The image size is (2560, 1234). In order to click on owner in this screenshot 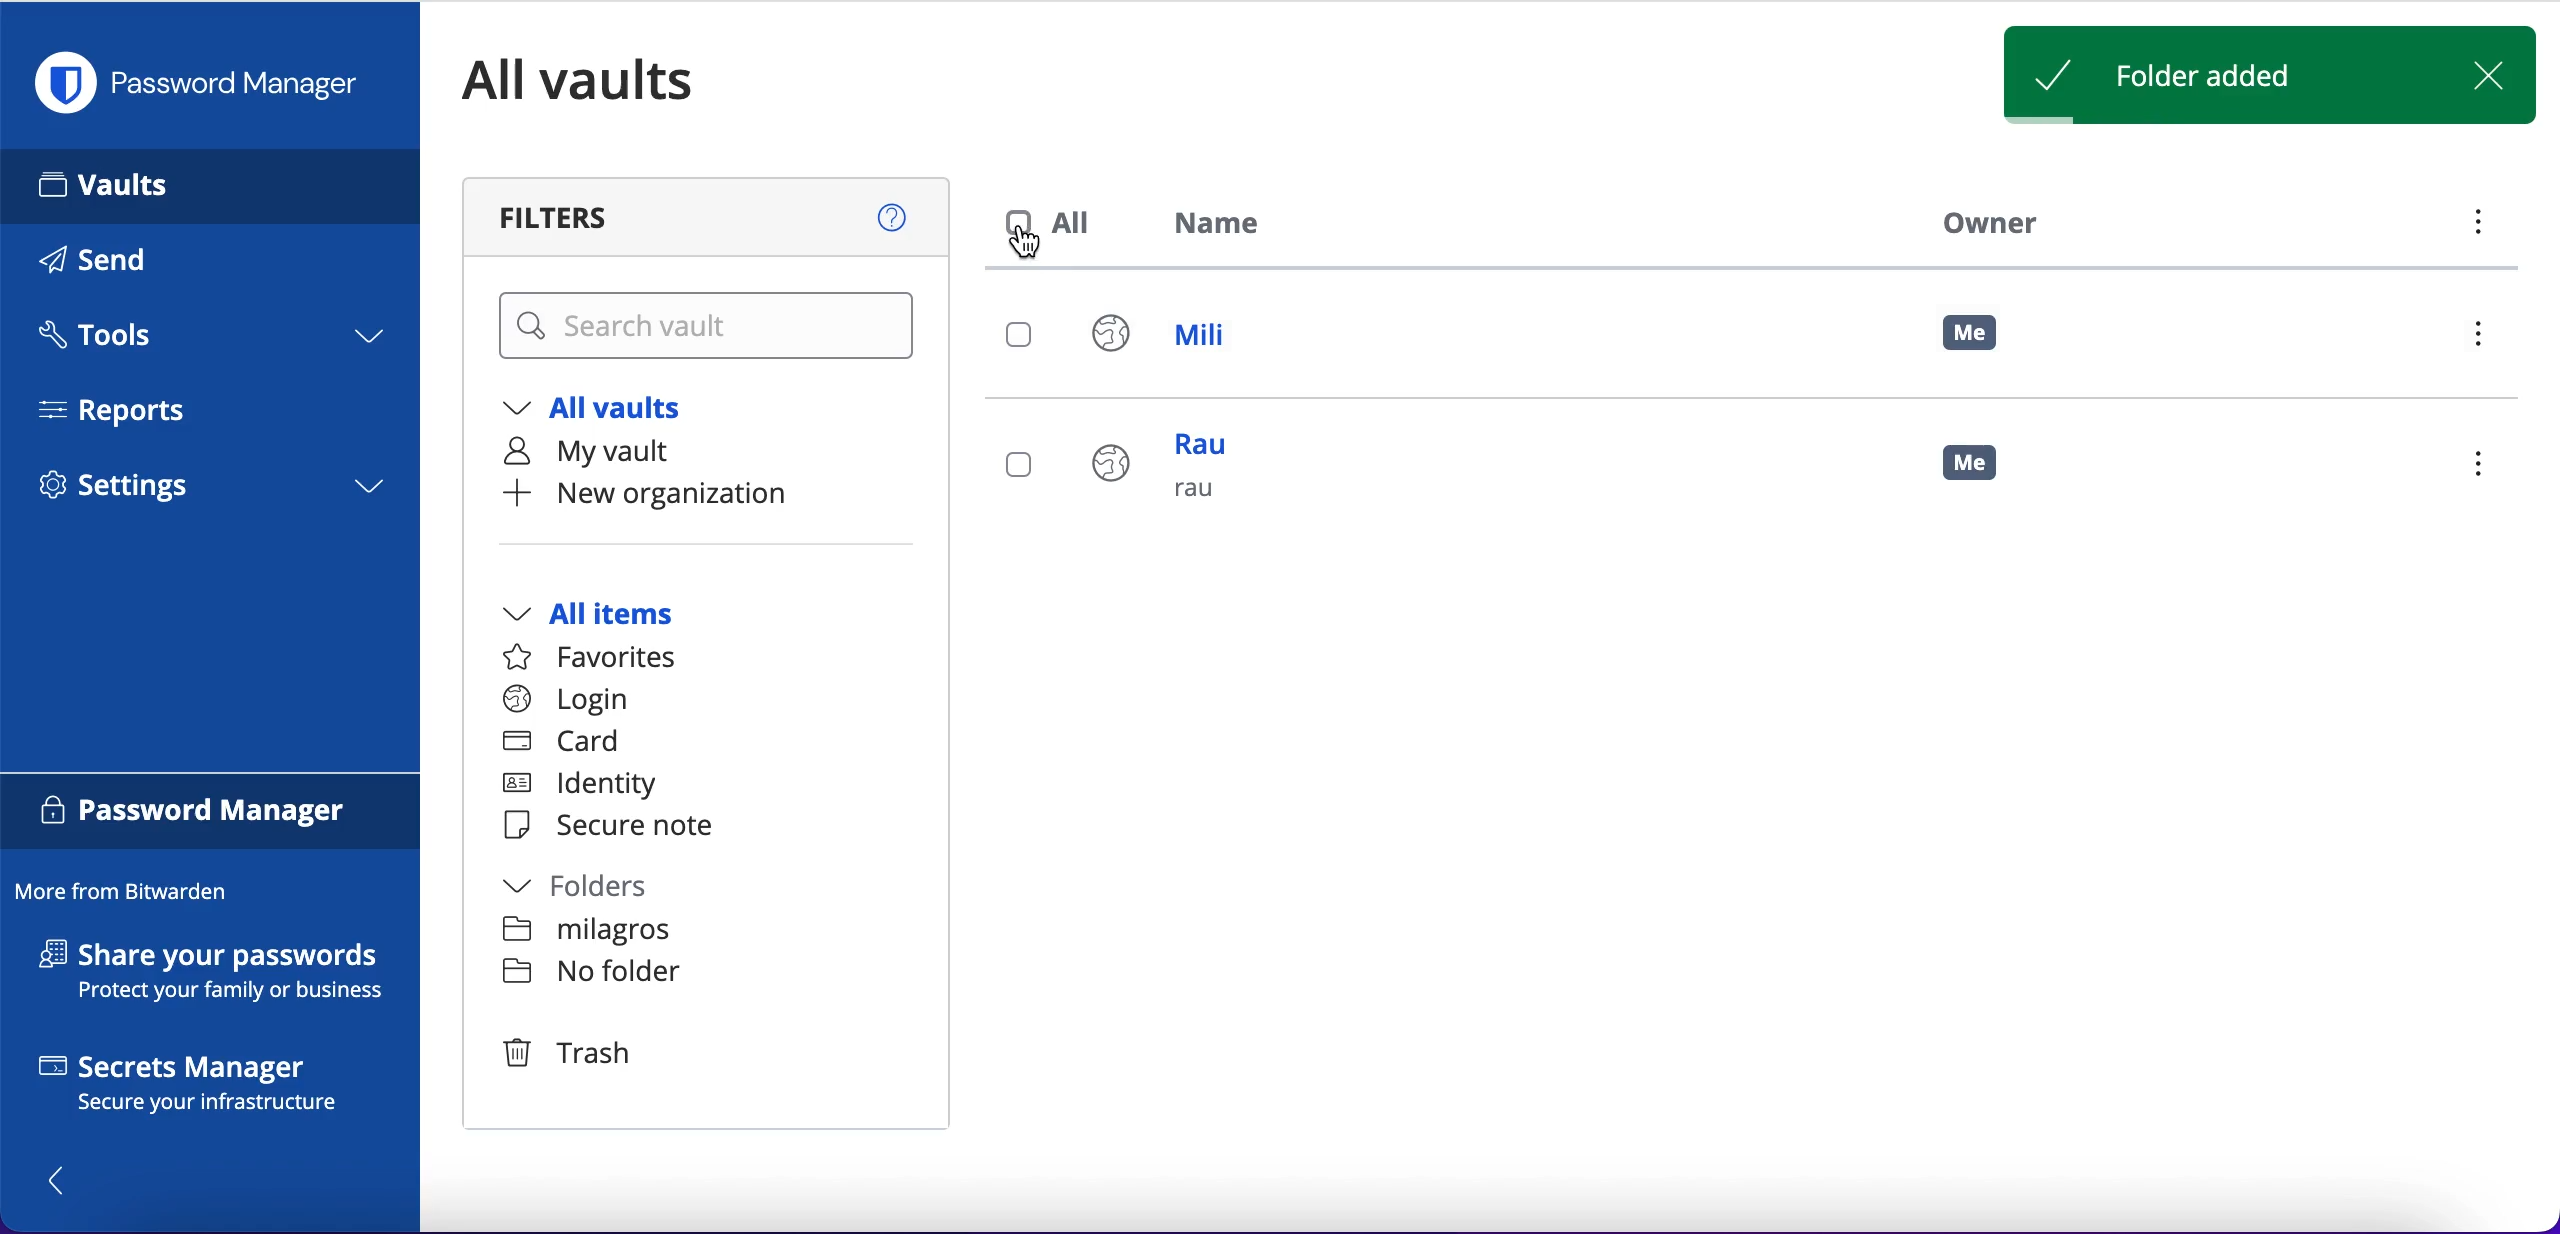, I will do `click(1984, 222)`.